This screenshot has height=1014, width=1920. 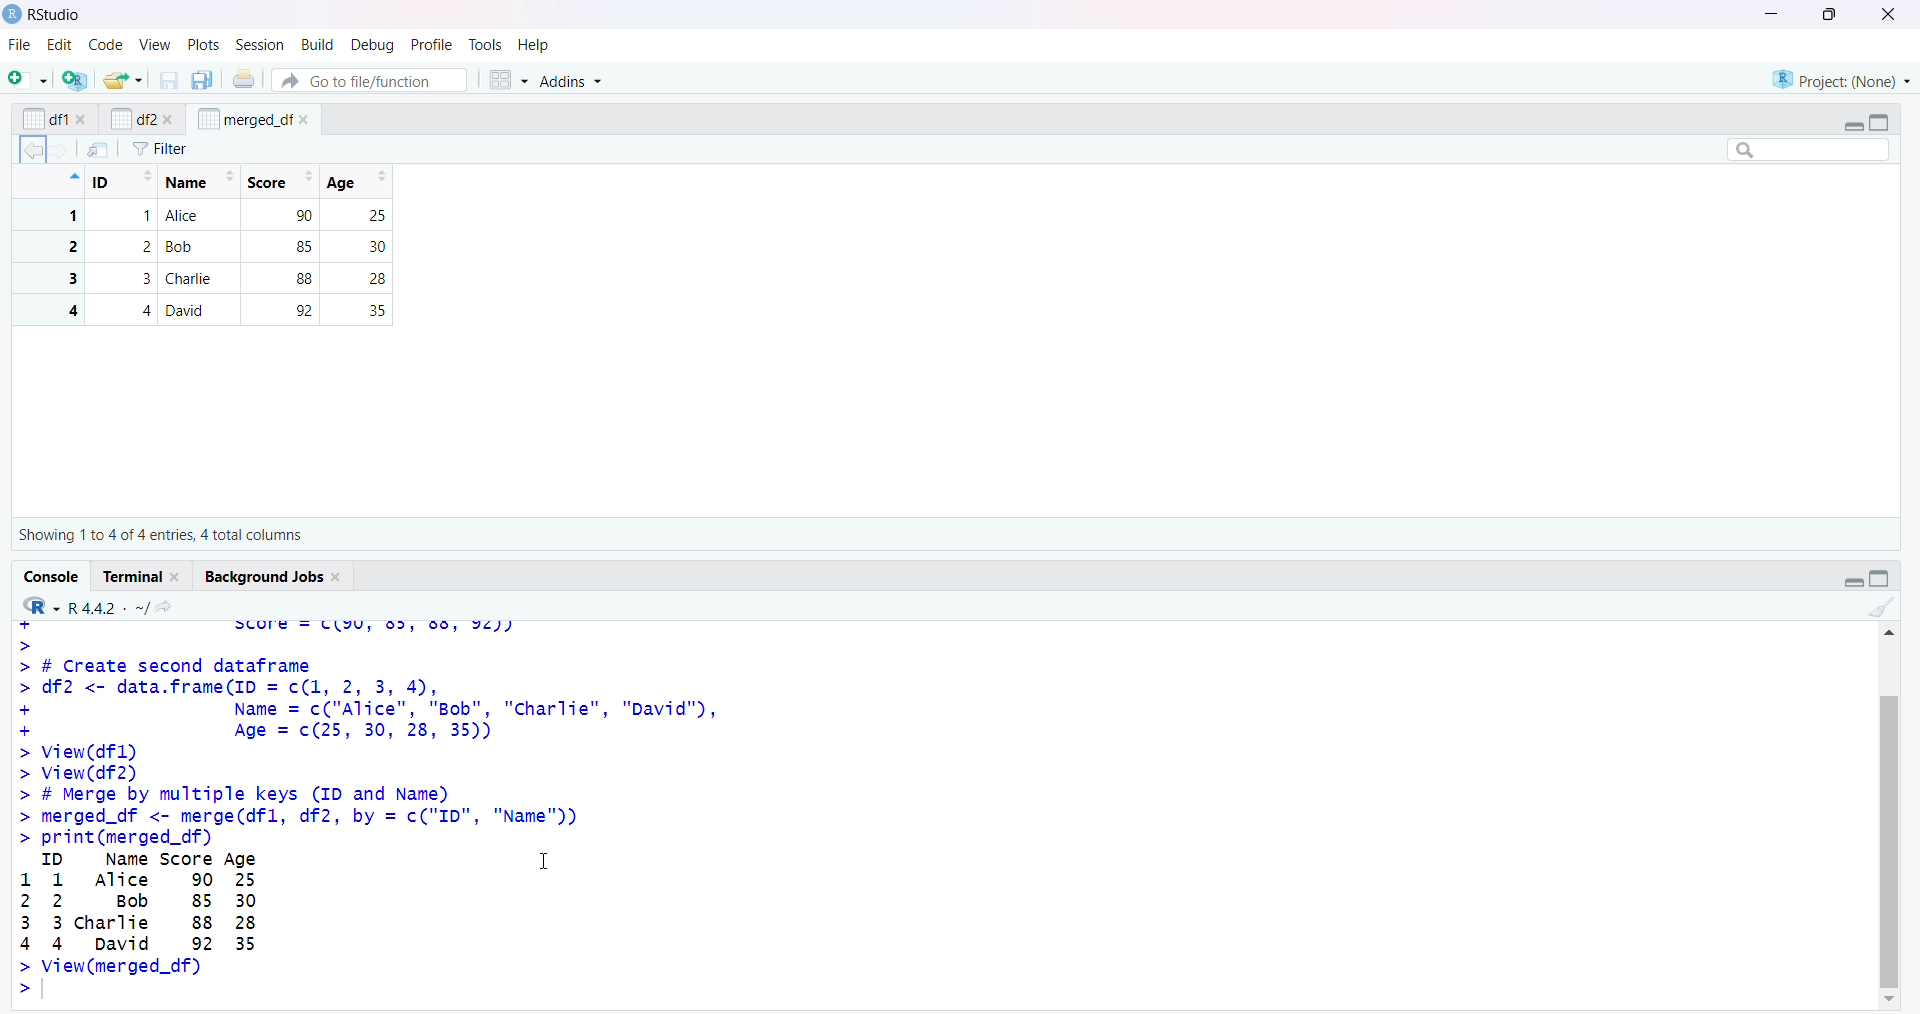 What do you see at coordinates (123, 182) in the screenshot?
I see `ID` at bounding box center [123, 182].